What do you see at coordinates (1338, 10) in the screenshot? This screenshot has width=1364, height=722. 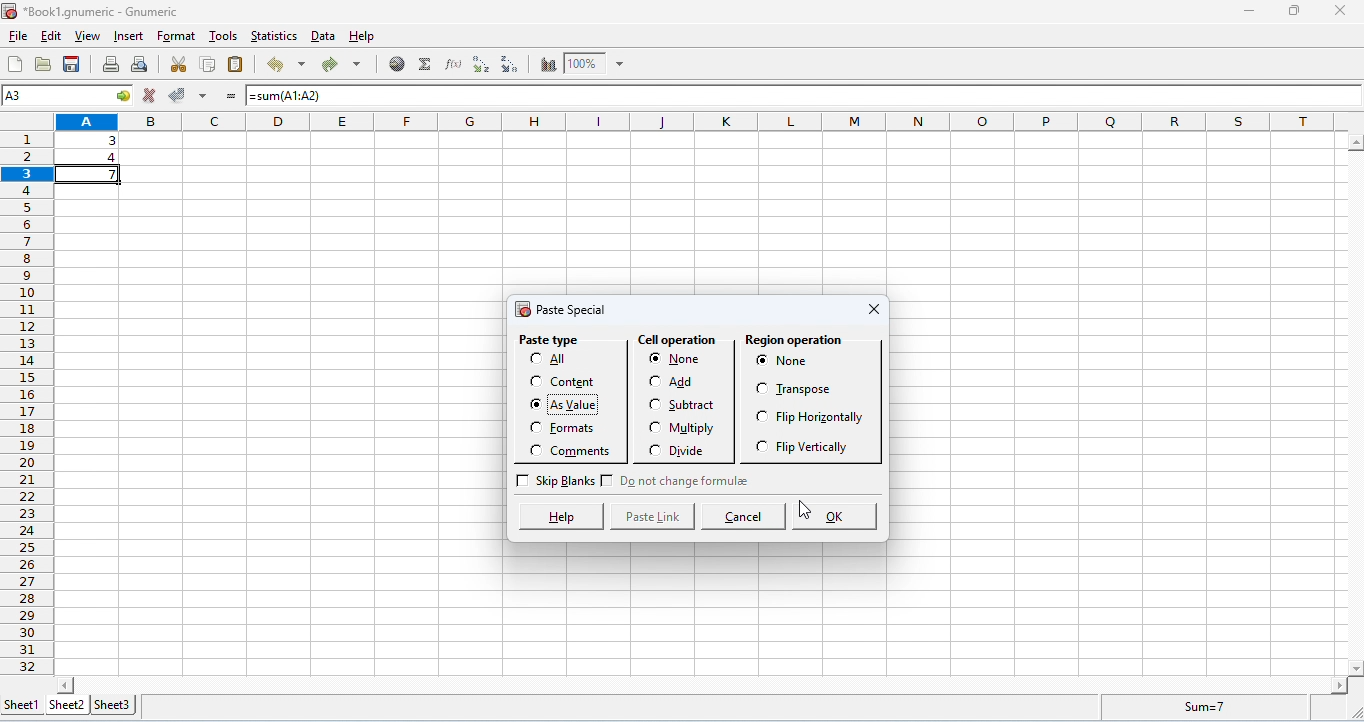 I see `close` at bounding box center [1338, 10].